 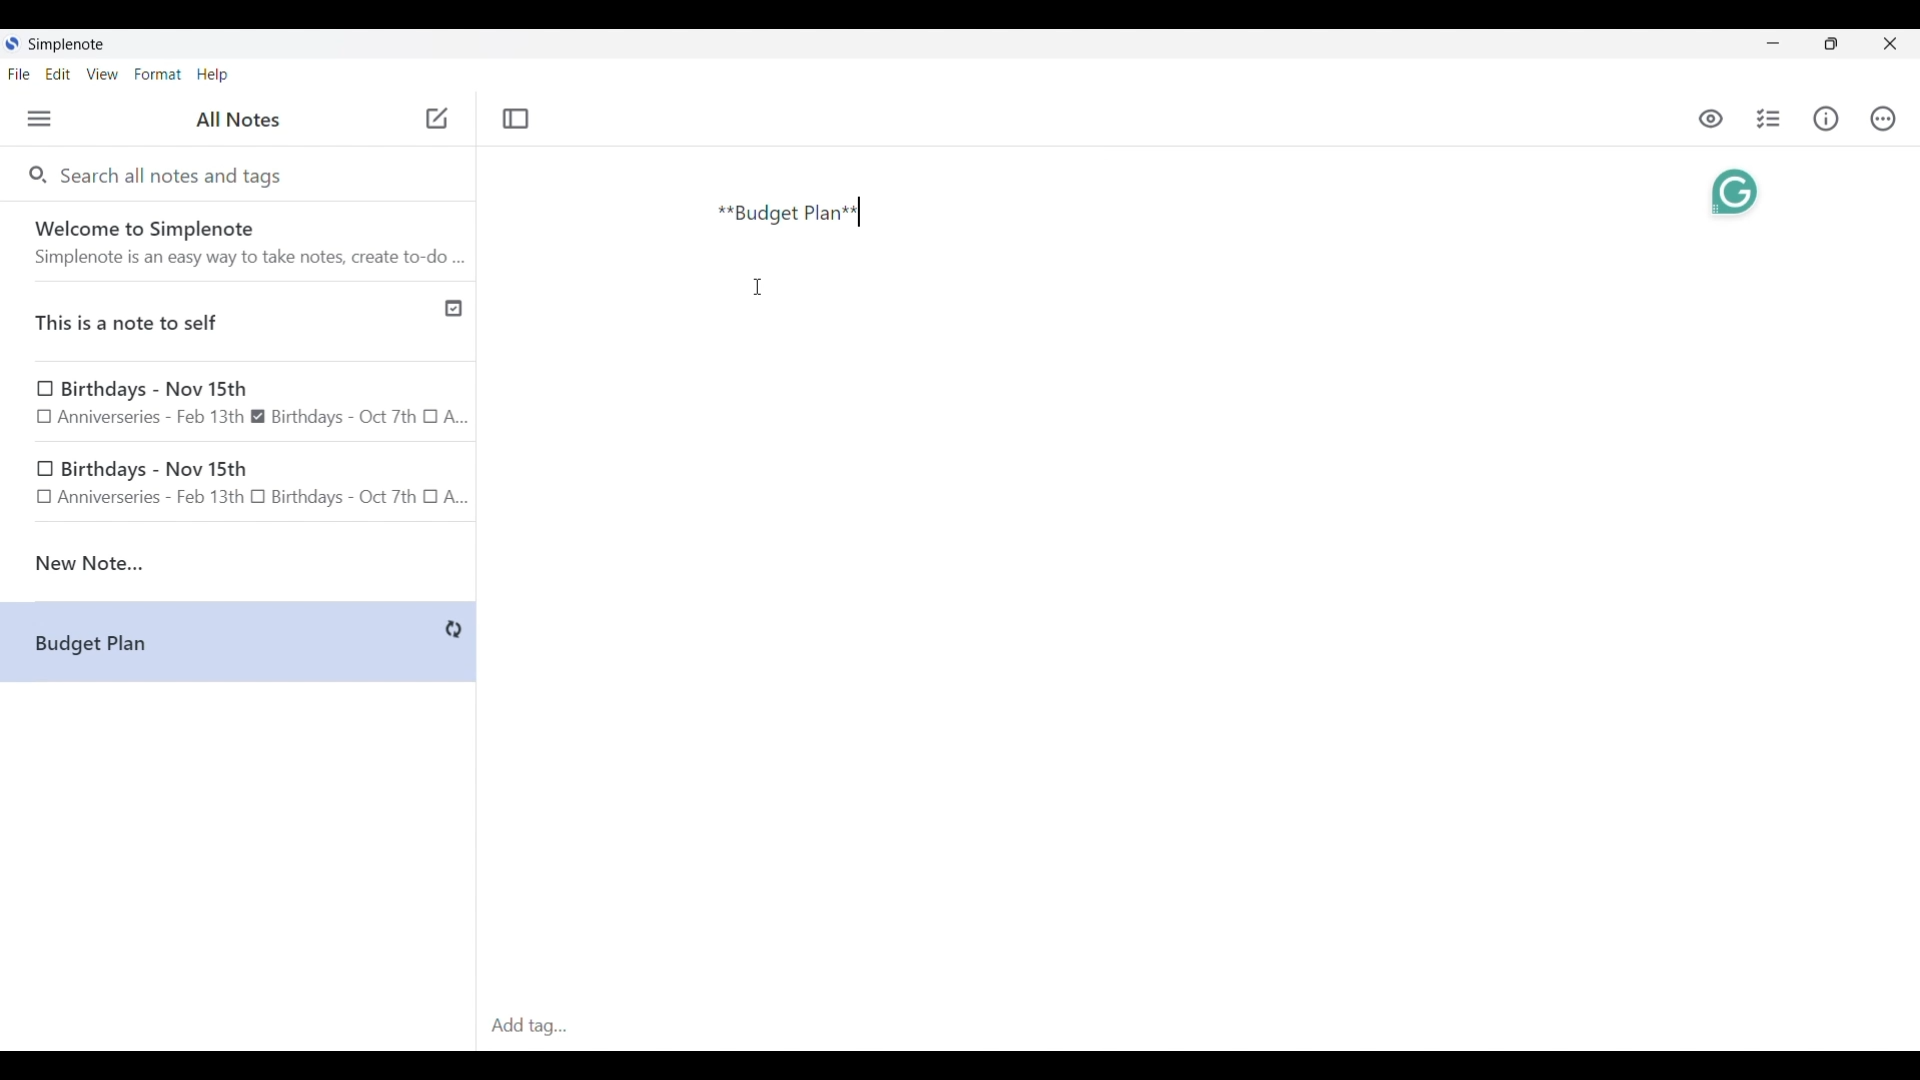 I want to click on Insert checklist, so click(x=1770, y=119).